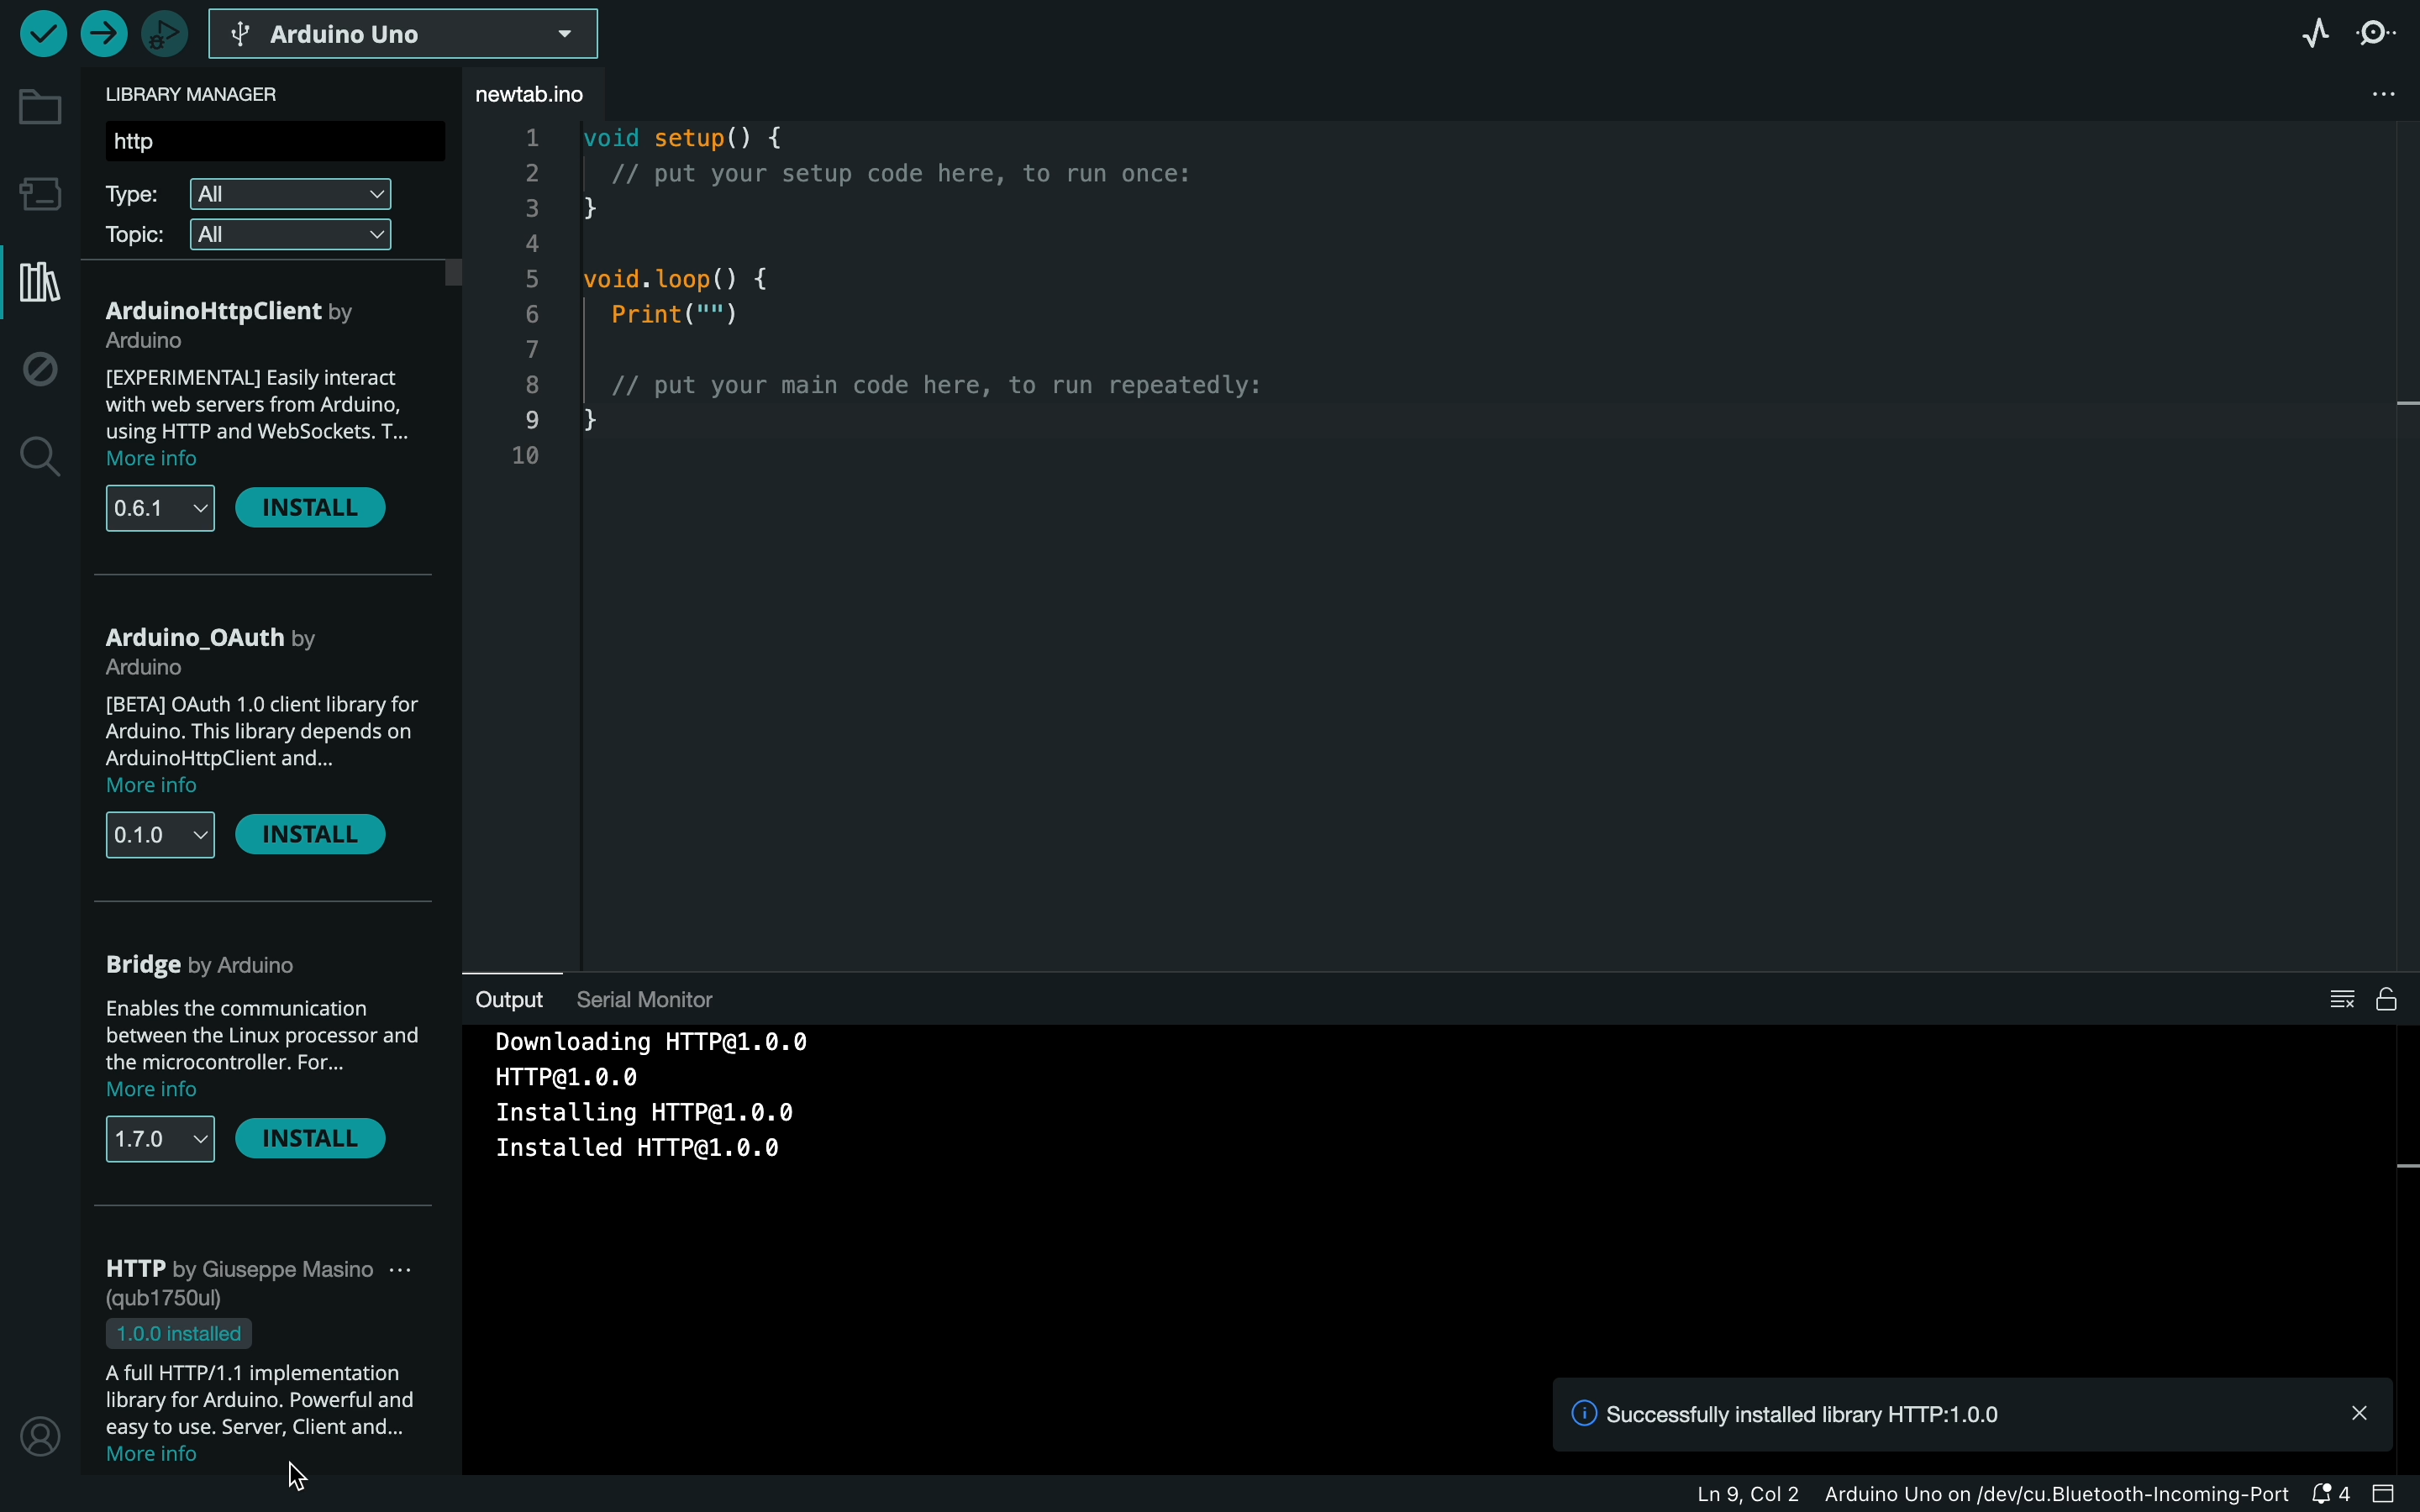  What do you see at coordinates (2330, 1496) in the screenshot?
I see `notification` at bounding box center [2330, 1496].